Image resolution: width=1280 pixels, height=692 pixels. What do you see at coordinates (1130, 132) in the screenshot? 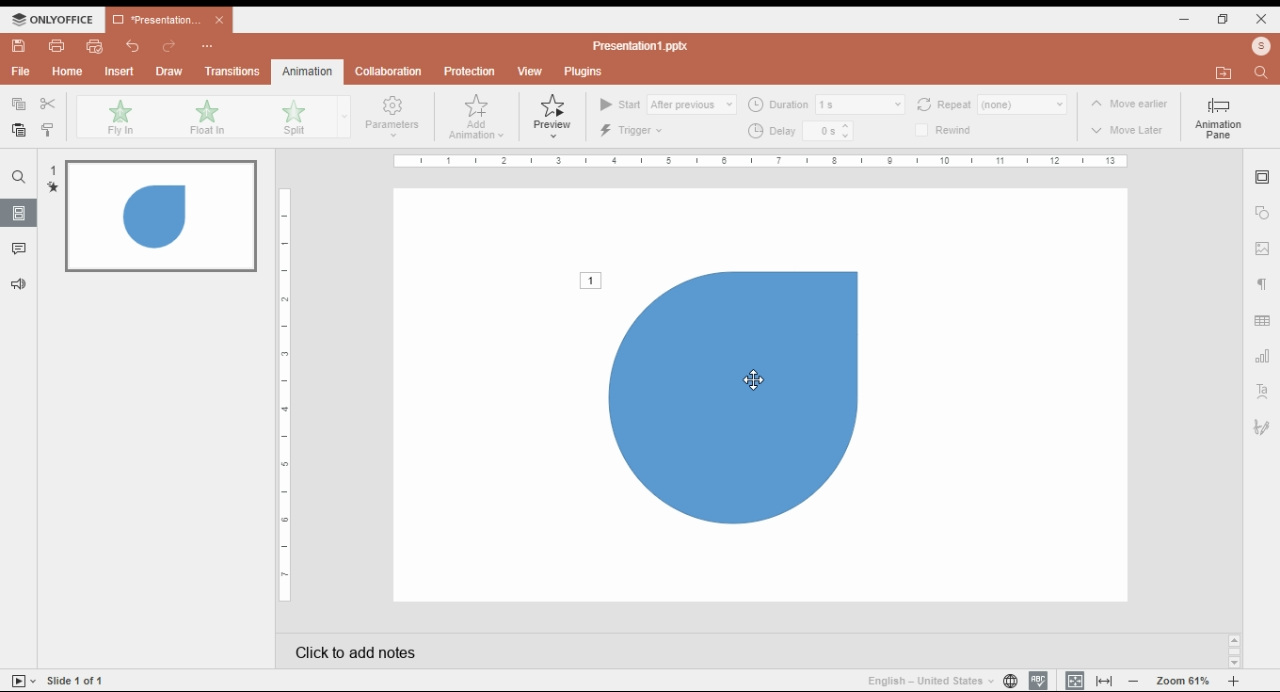
I see `move later` at bounding box center [1130, 132].